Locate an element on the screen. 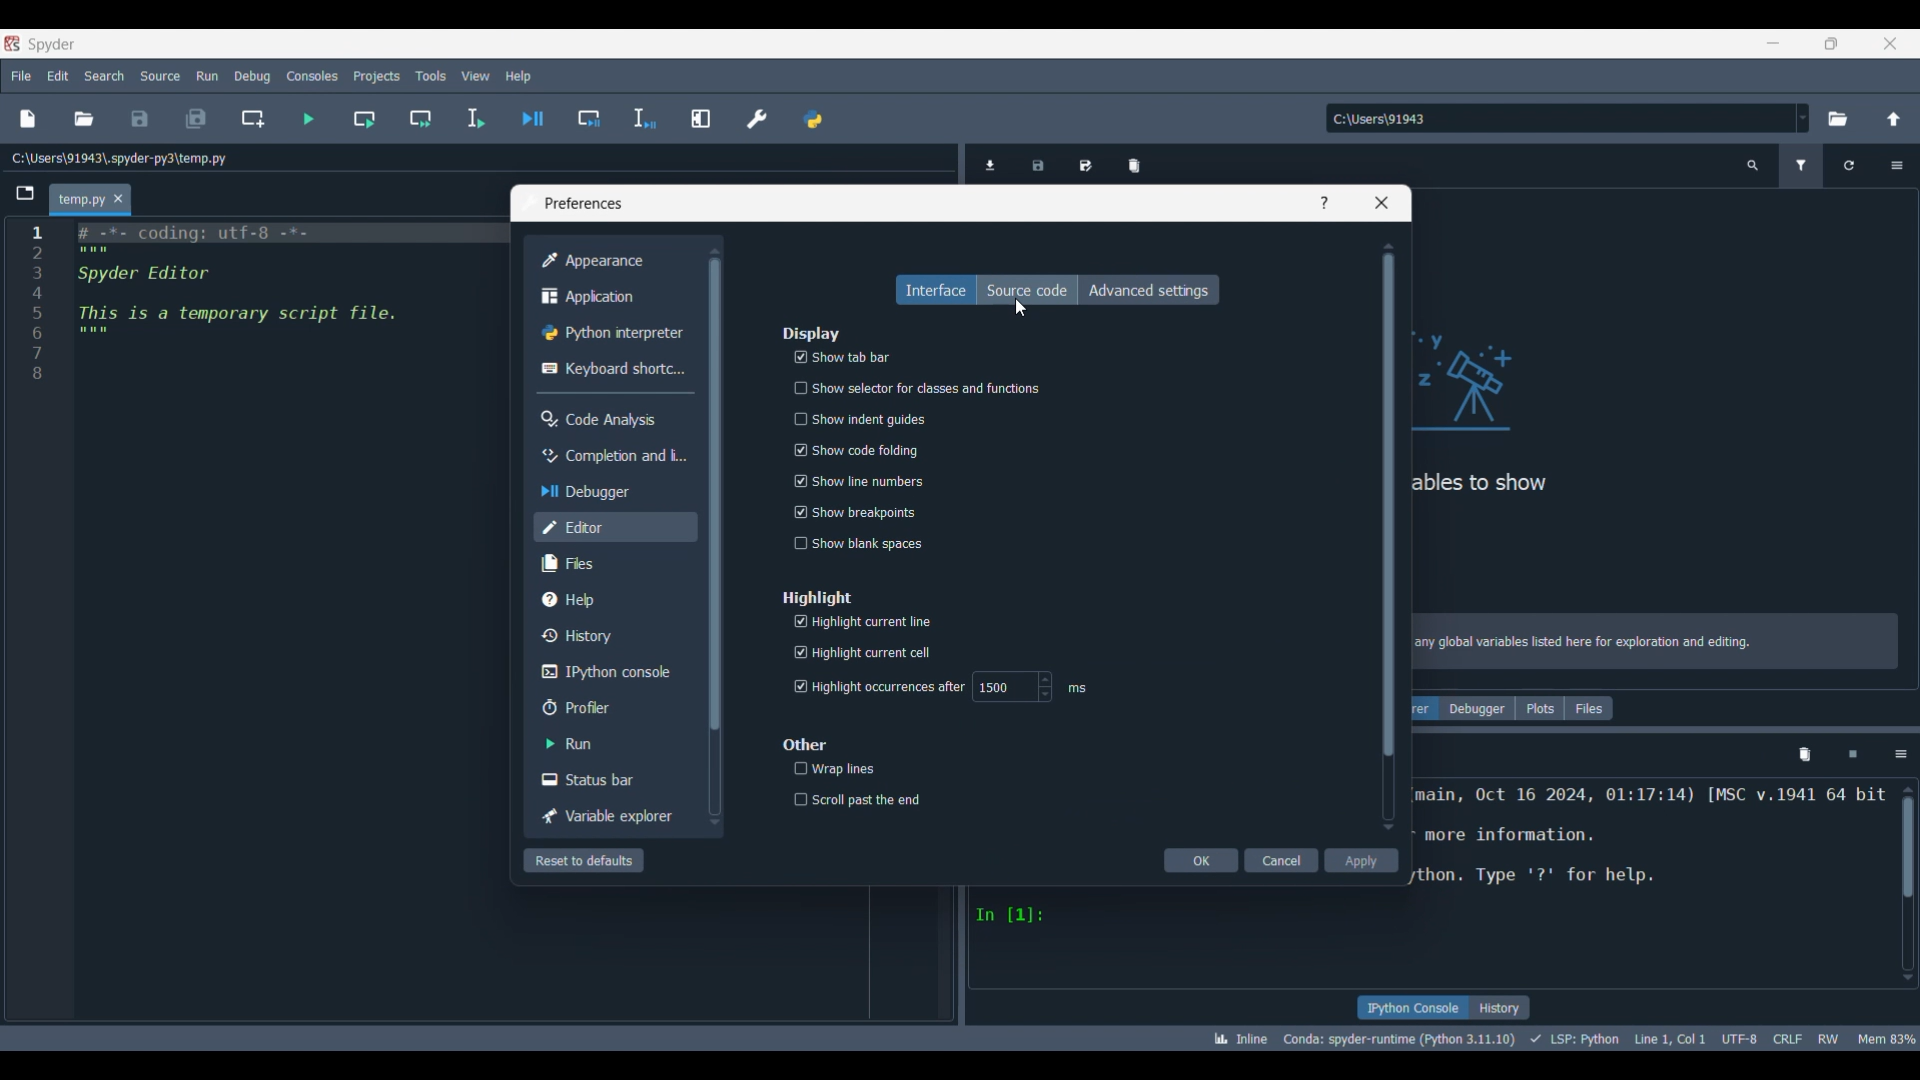 The width and height of the screenshot is (1920, 1080). Wrap lines is located at coordinates (837, 770).